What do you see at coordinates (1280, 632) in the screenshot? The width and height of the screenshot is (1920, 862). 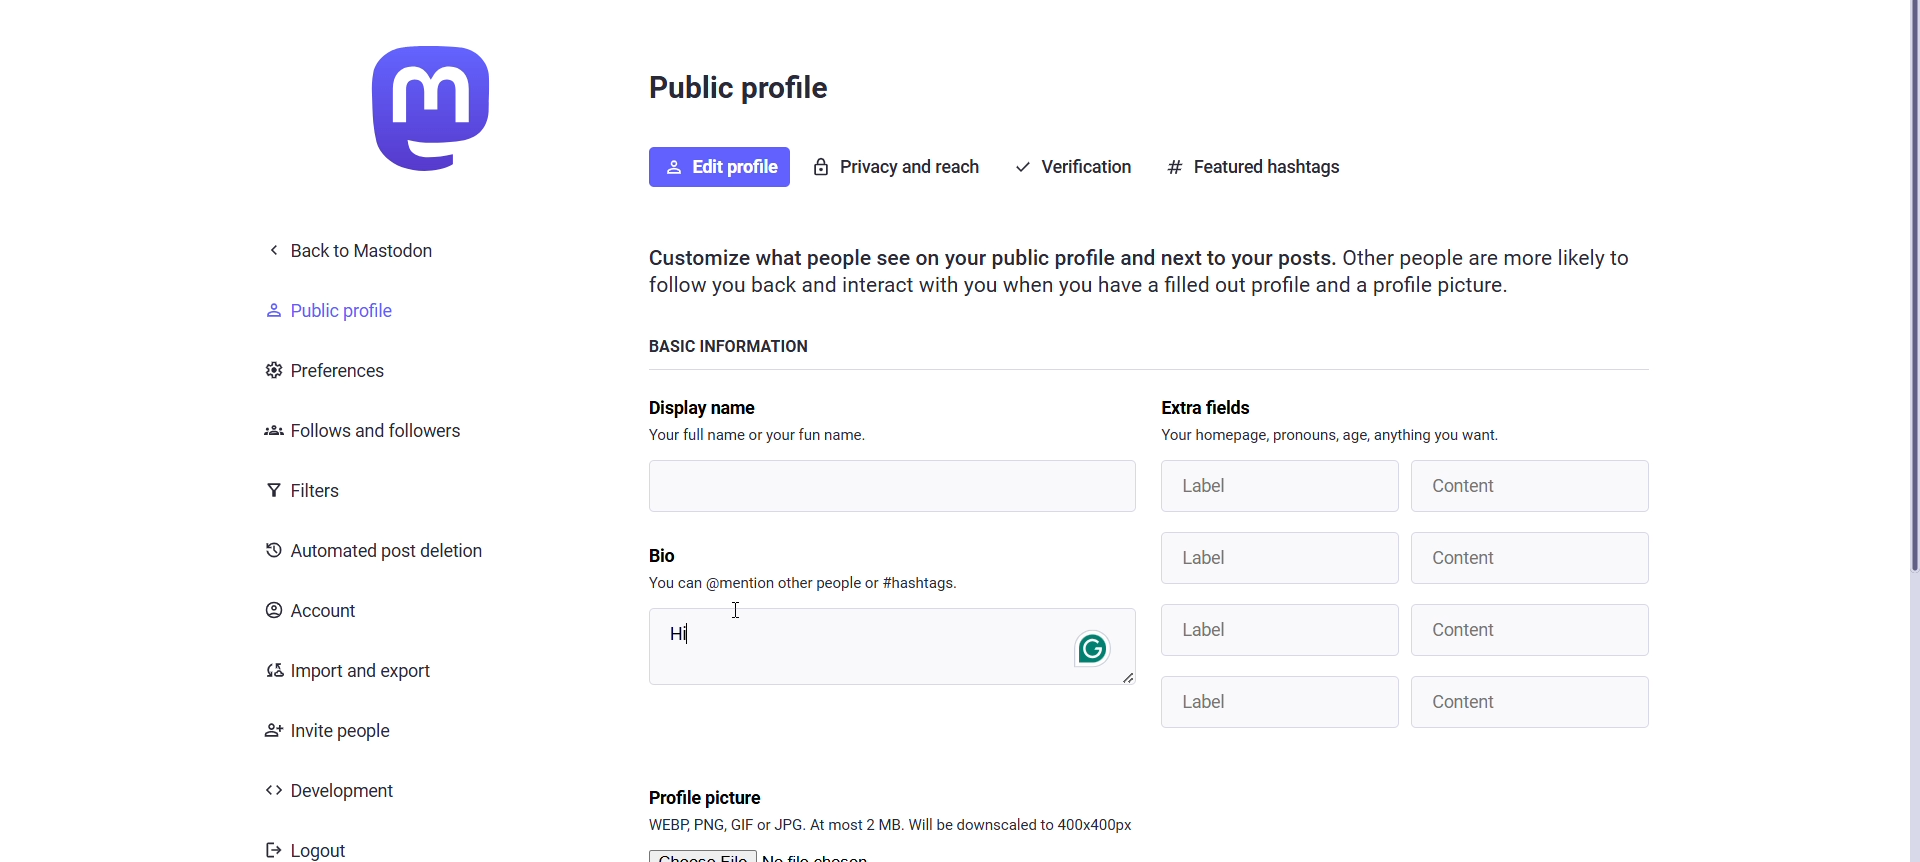 I see `Label` at bounding box center [1280, 632].